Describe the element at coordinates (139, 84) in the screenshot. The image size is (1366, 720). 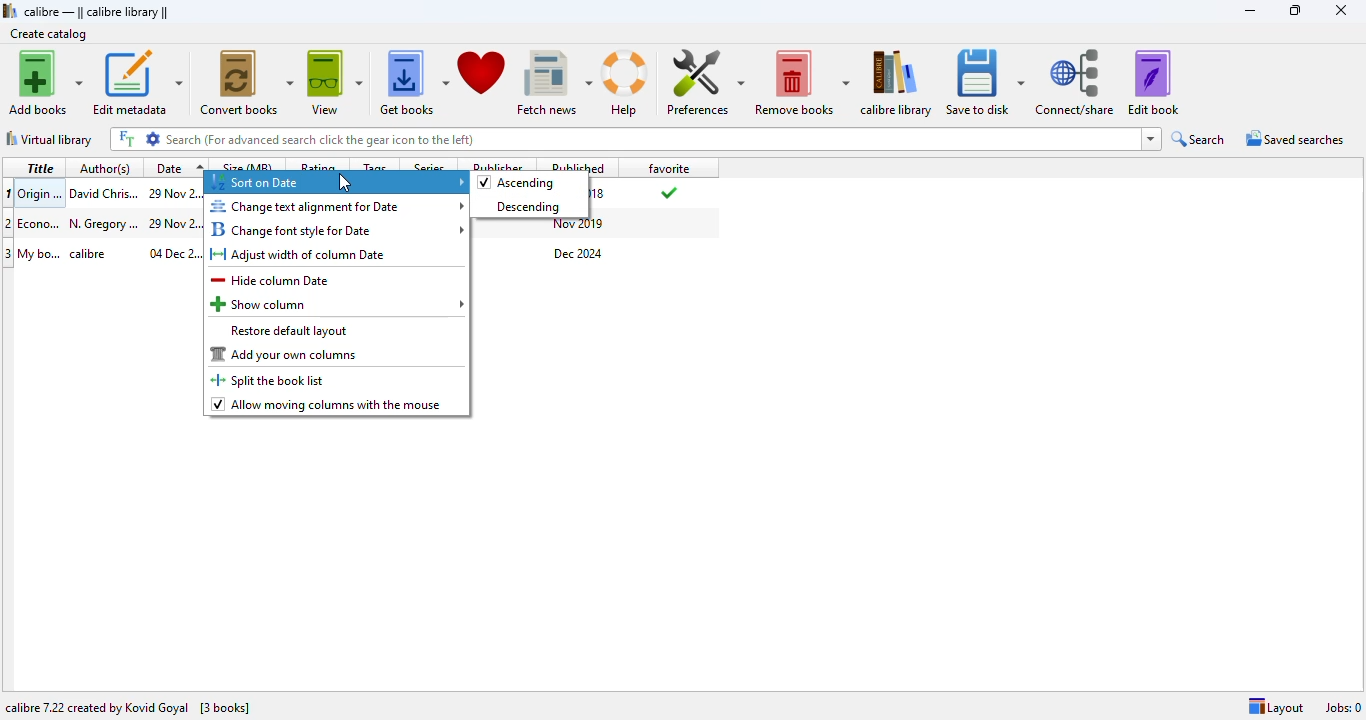
I see `edit metadata` at that location.